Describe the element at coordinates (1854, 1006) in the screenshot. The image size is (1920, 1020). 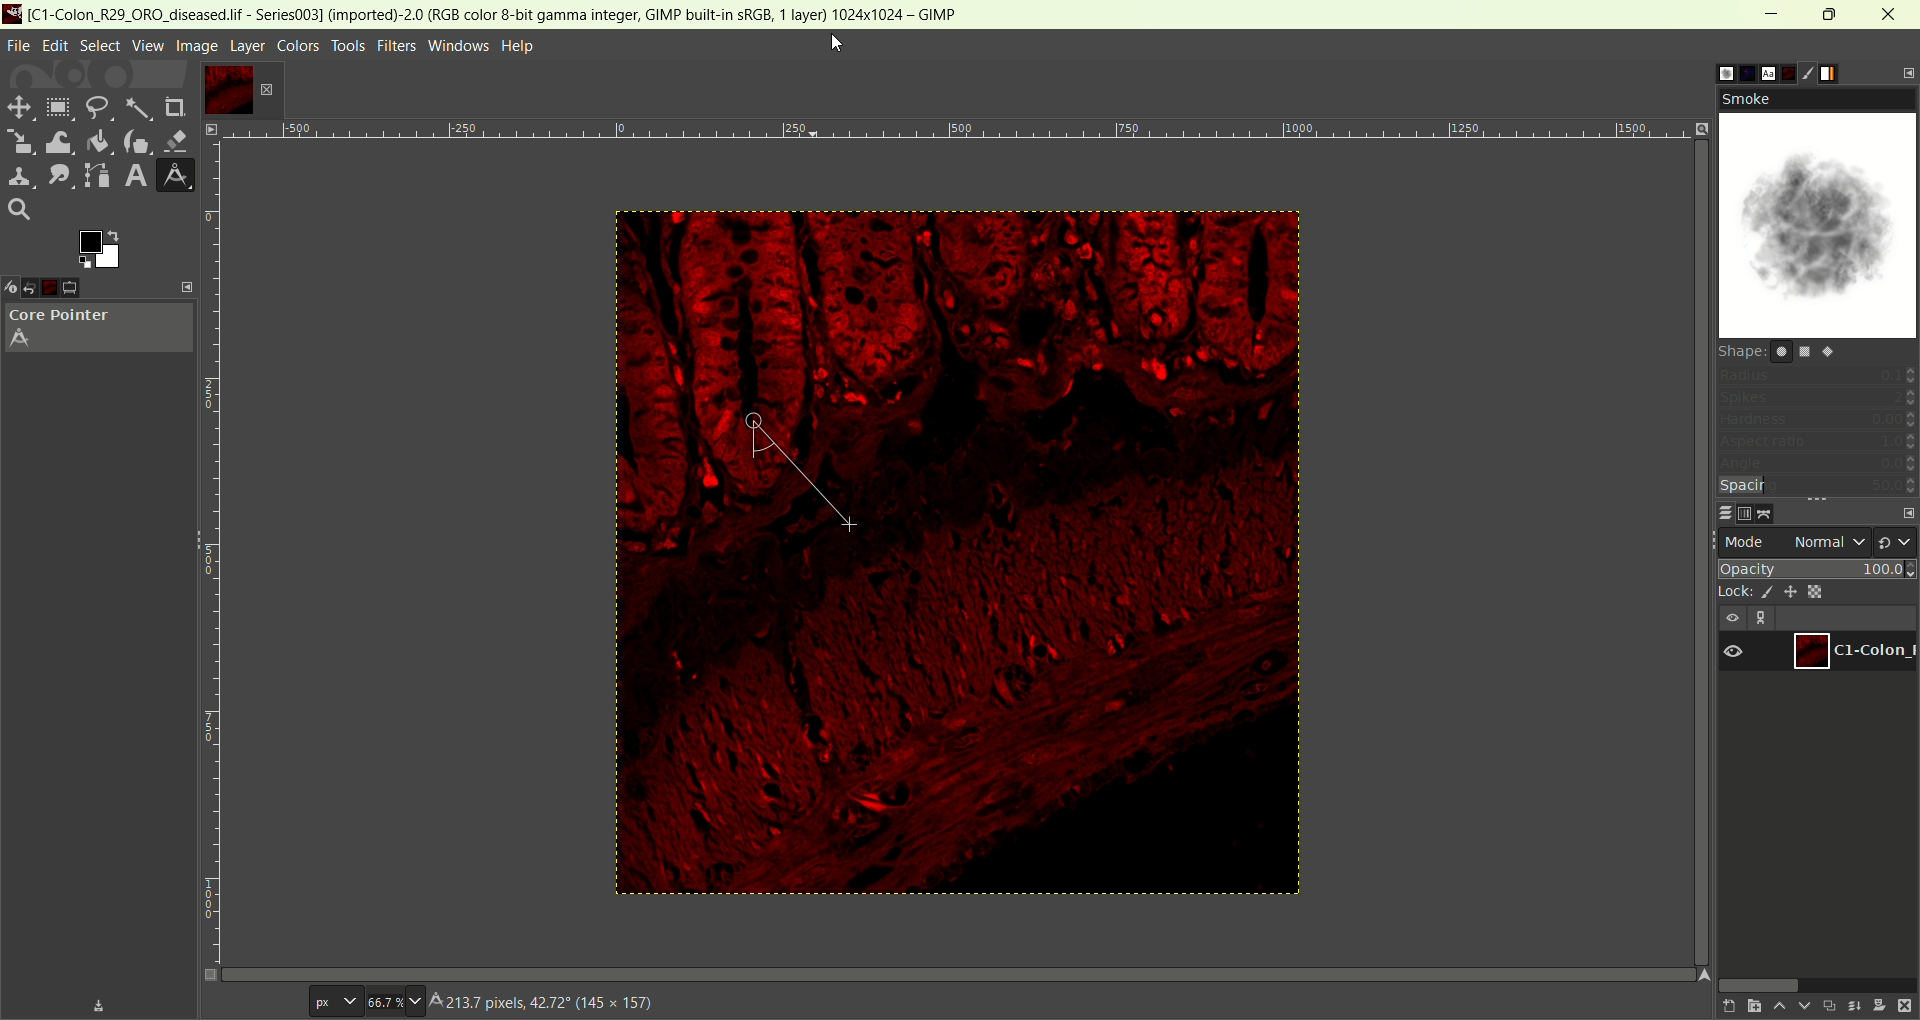
I see `merge layer` at that location.